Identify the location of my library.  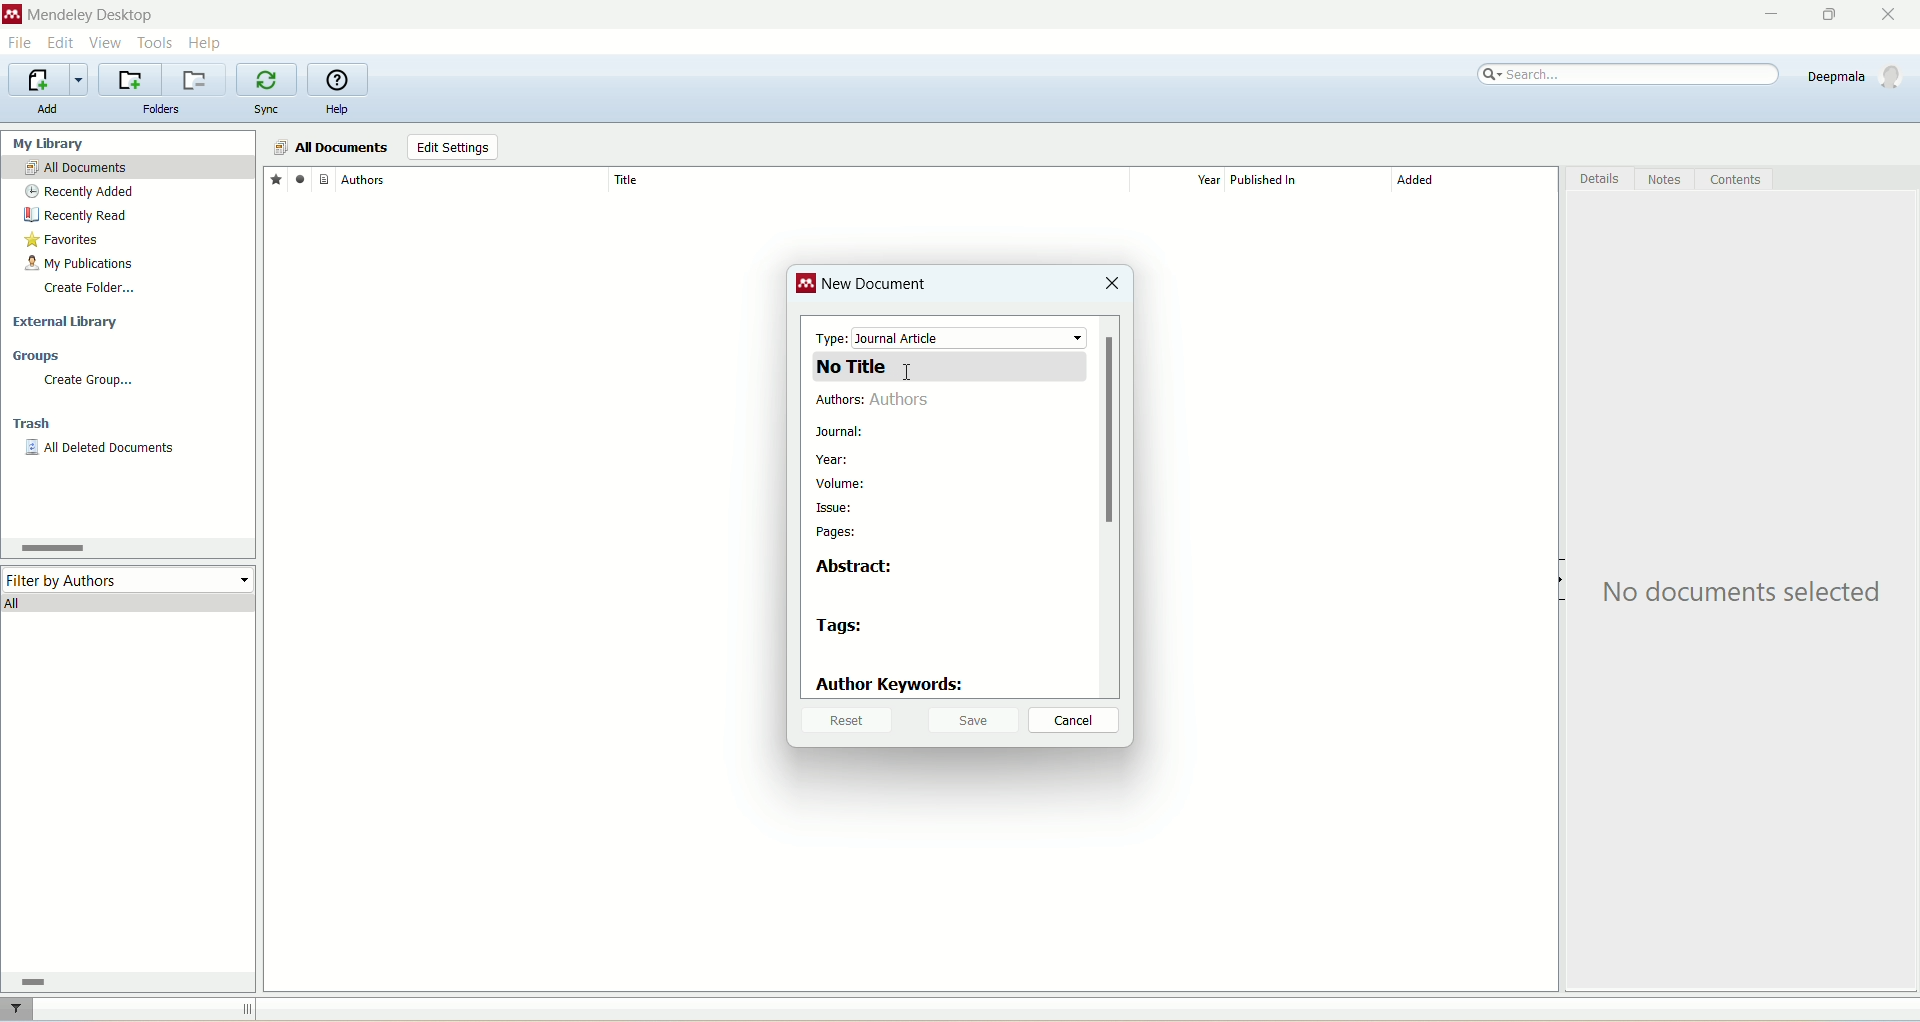
(51, 143).